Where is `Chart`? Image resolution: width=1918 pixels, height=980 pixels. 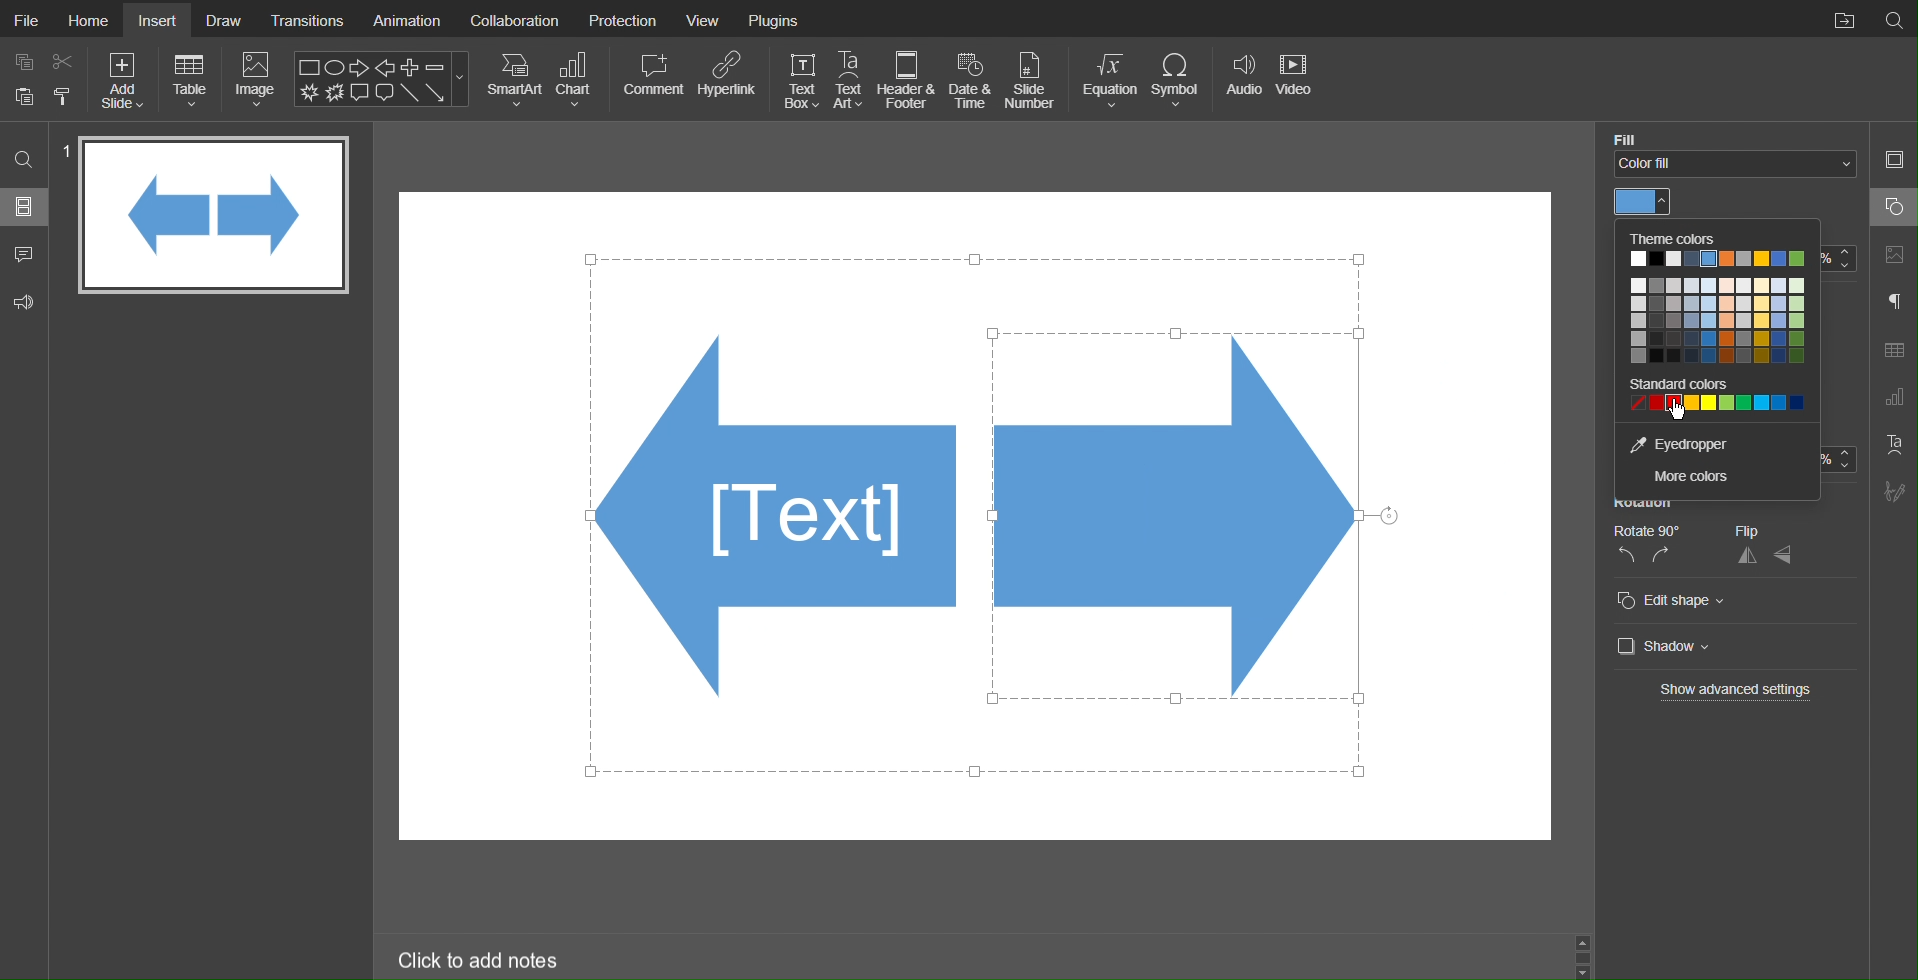
Chart is located at coordinates (578, 80).